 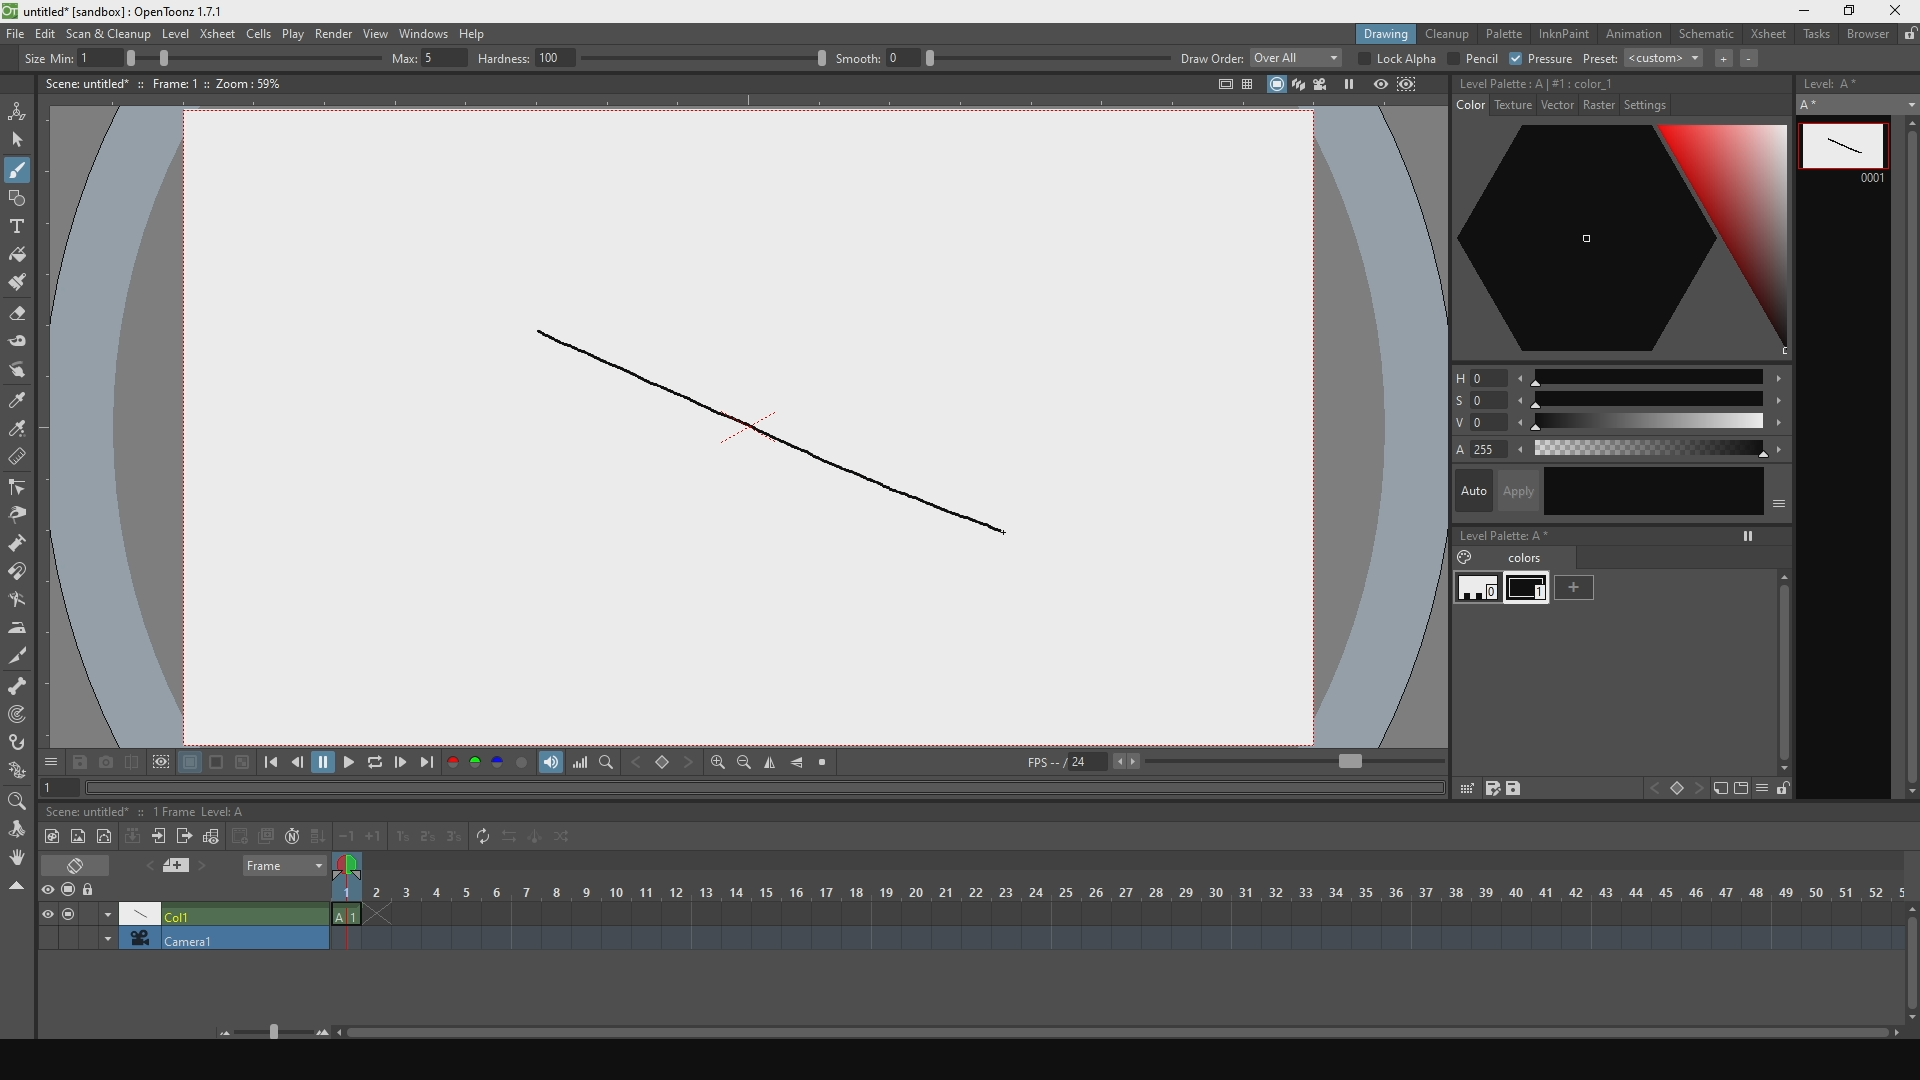 I want to click on hide menu, so click(x=1761, y=788).